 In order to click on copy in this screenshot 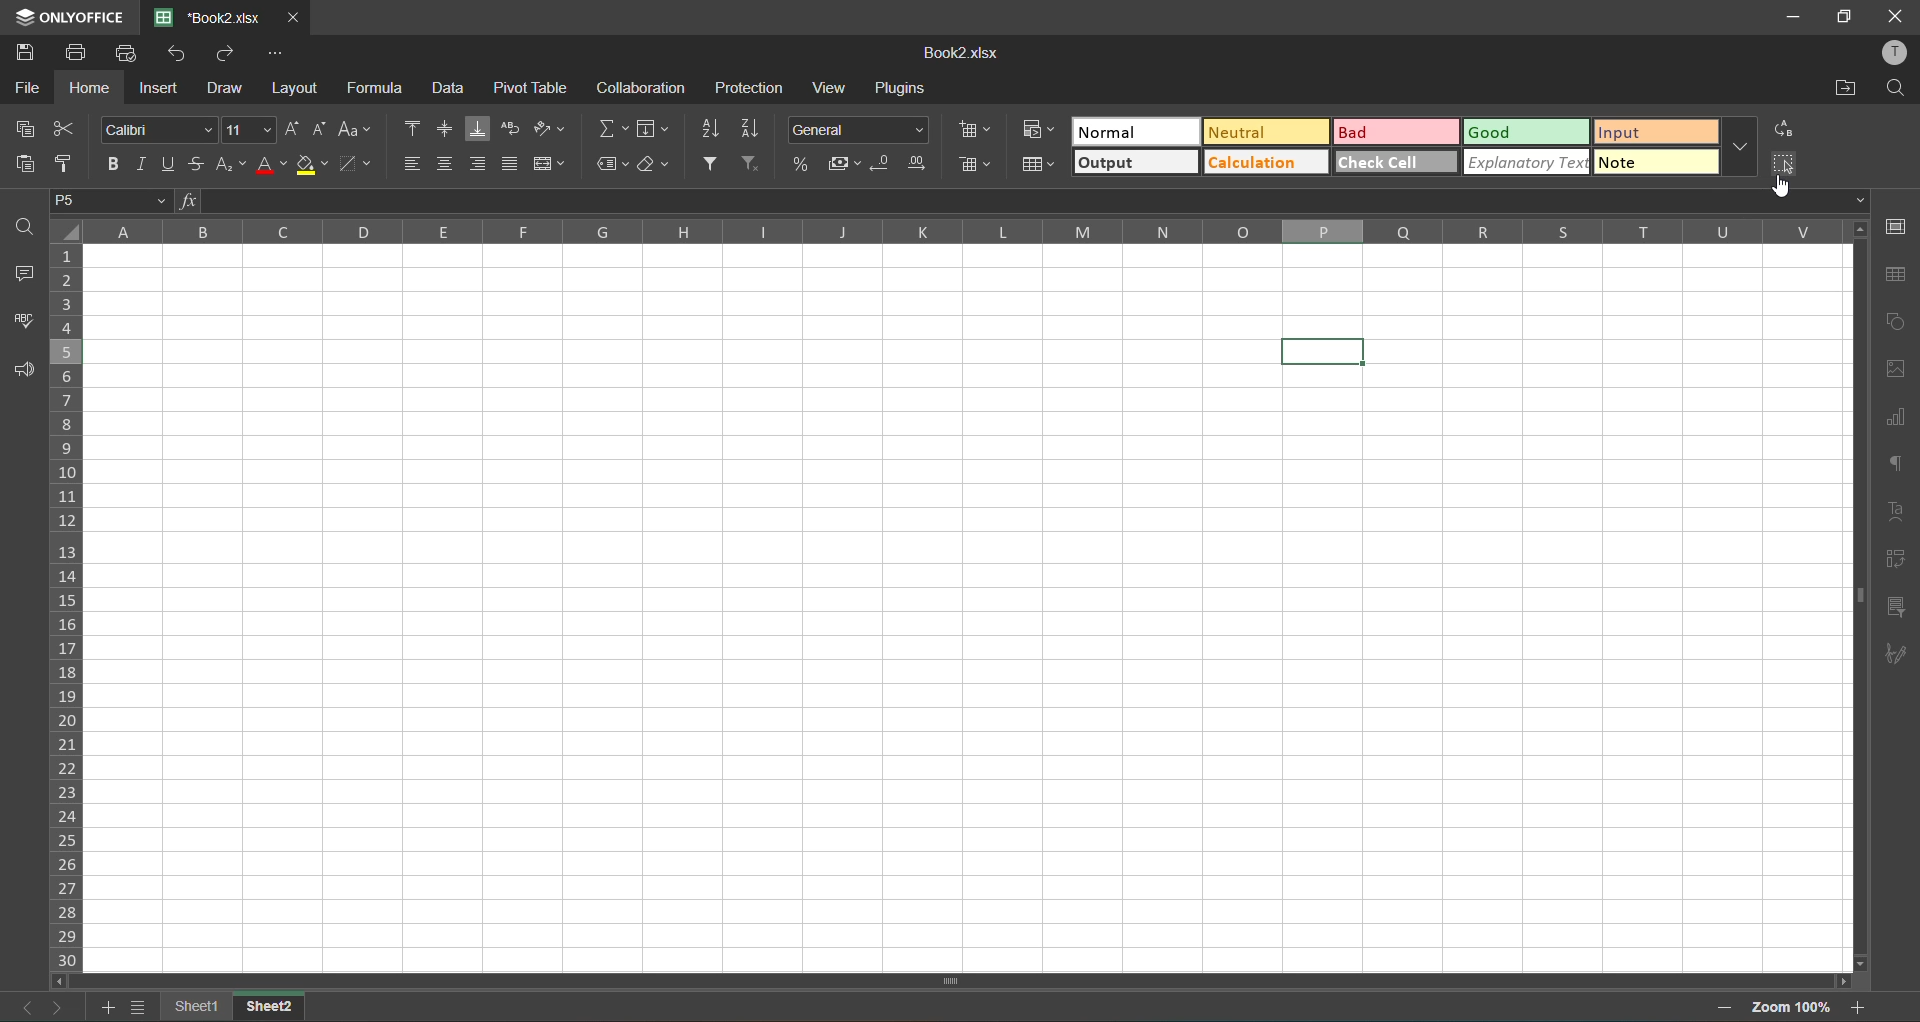, I will do `click(24, 132)`.